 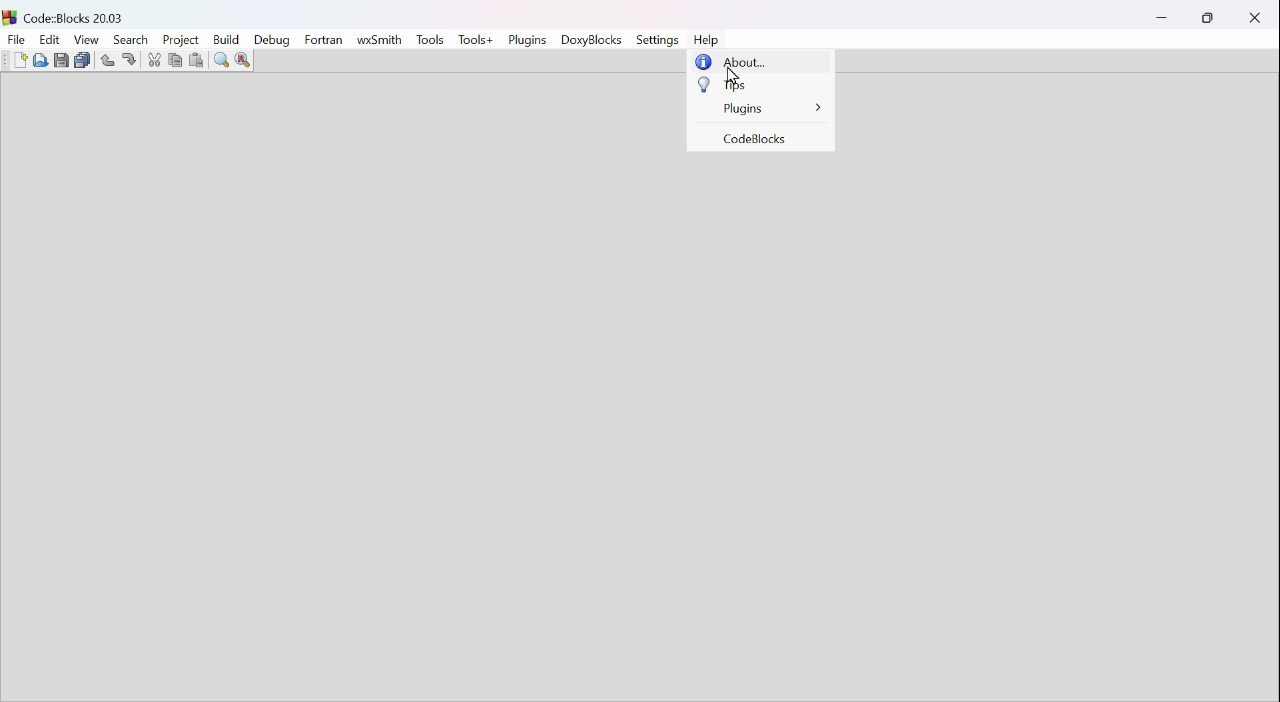 What do you see at coordinates (382, 39) in the screenshot?
I see `w X Smith` at bounding box center [382, 39].